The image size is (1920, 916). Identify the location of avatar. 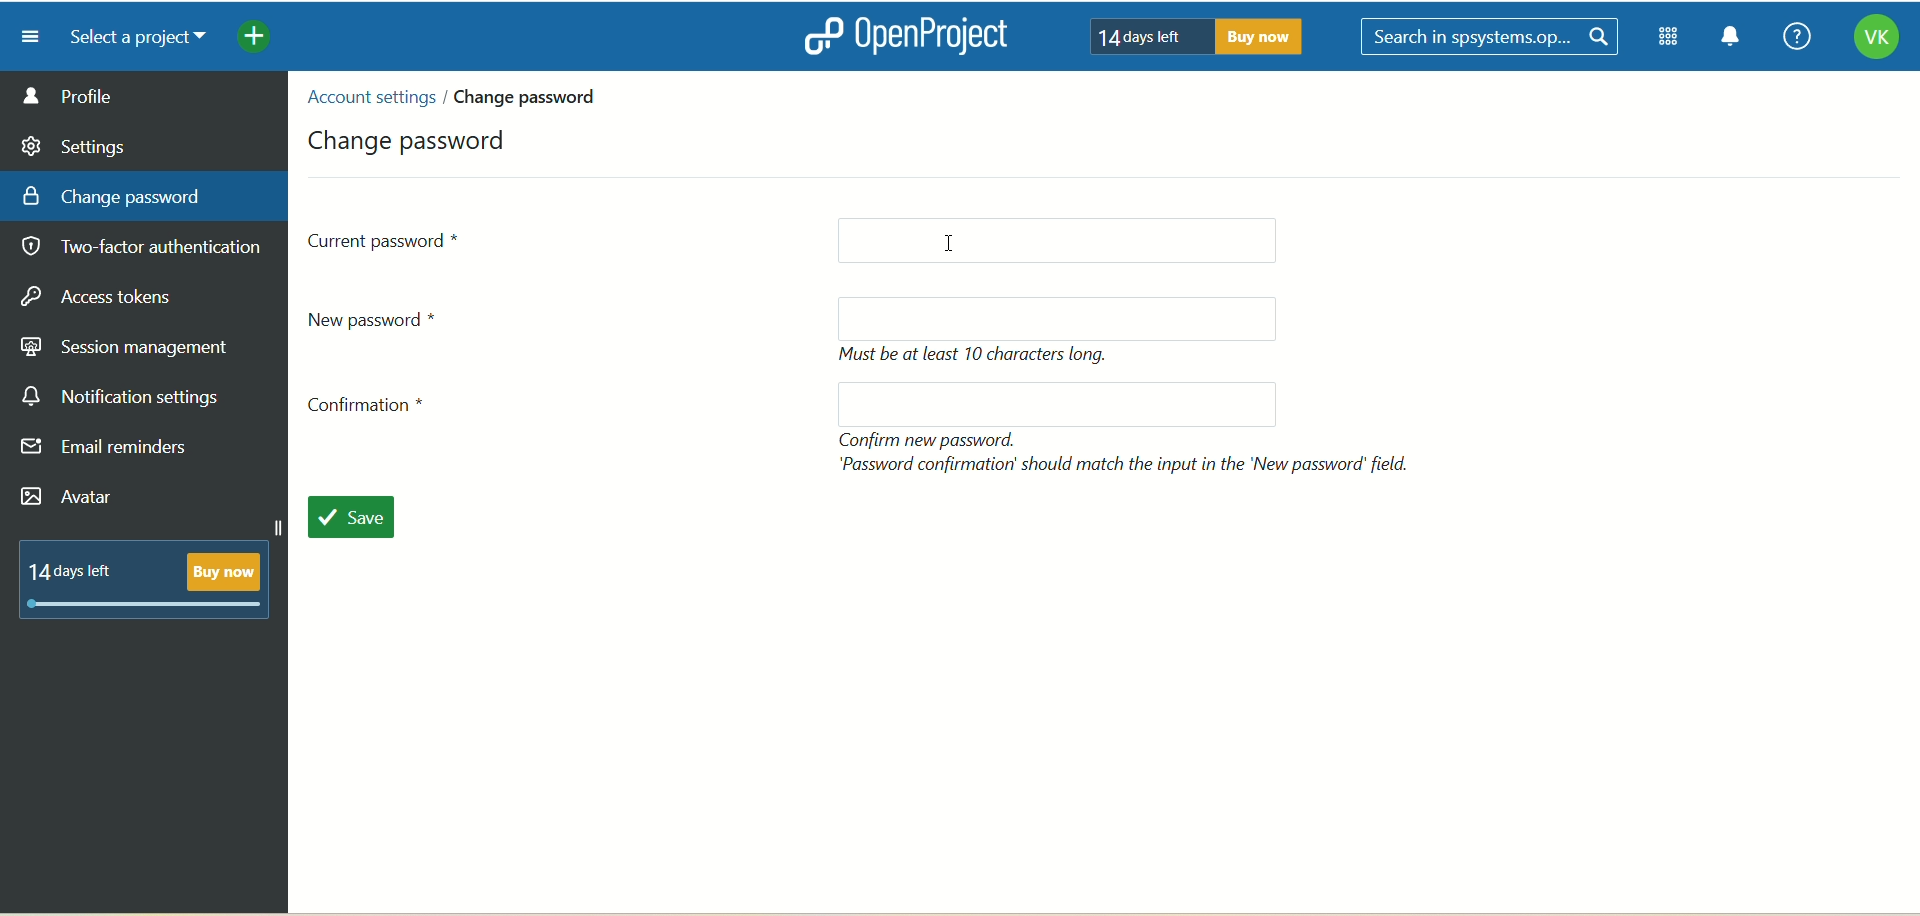
(71, 499).